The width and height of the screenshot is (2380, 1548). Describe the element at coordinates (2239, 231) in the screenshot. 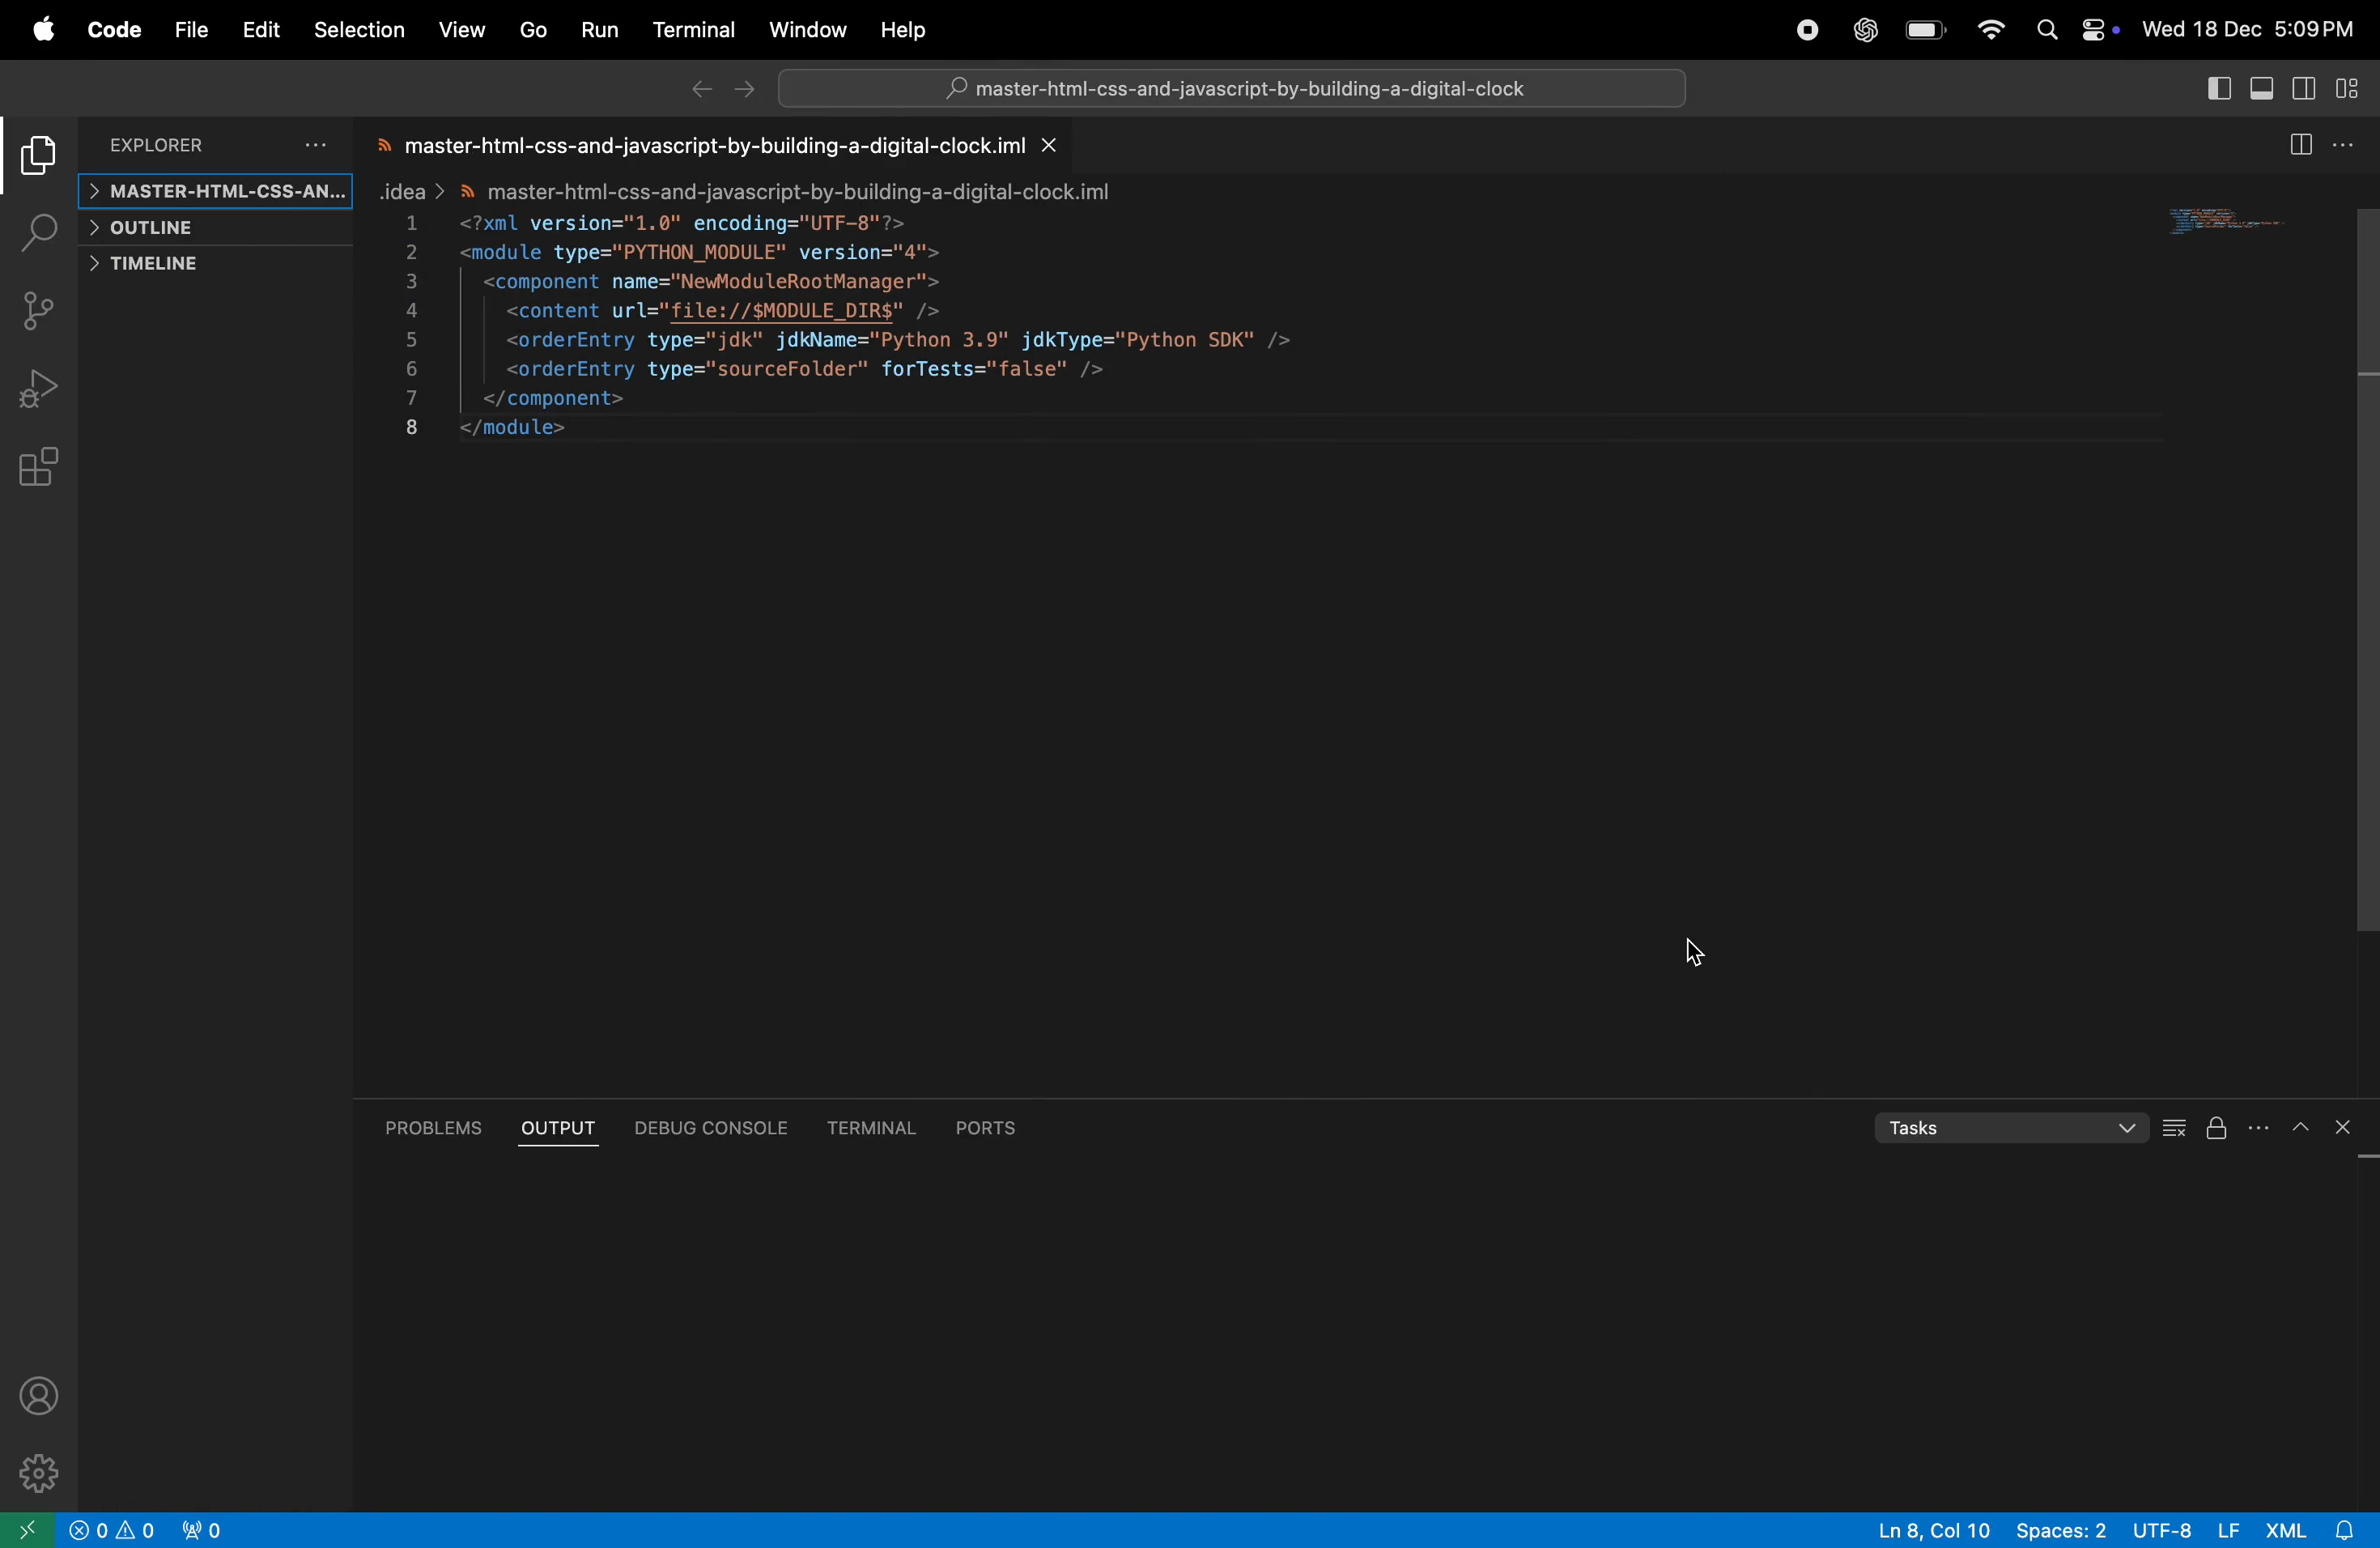

I see `code window` at that location.